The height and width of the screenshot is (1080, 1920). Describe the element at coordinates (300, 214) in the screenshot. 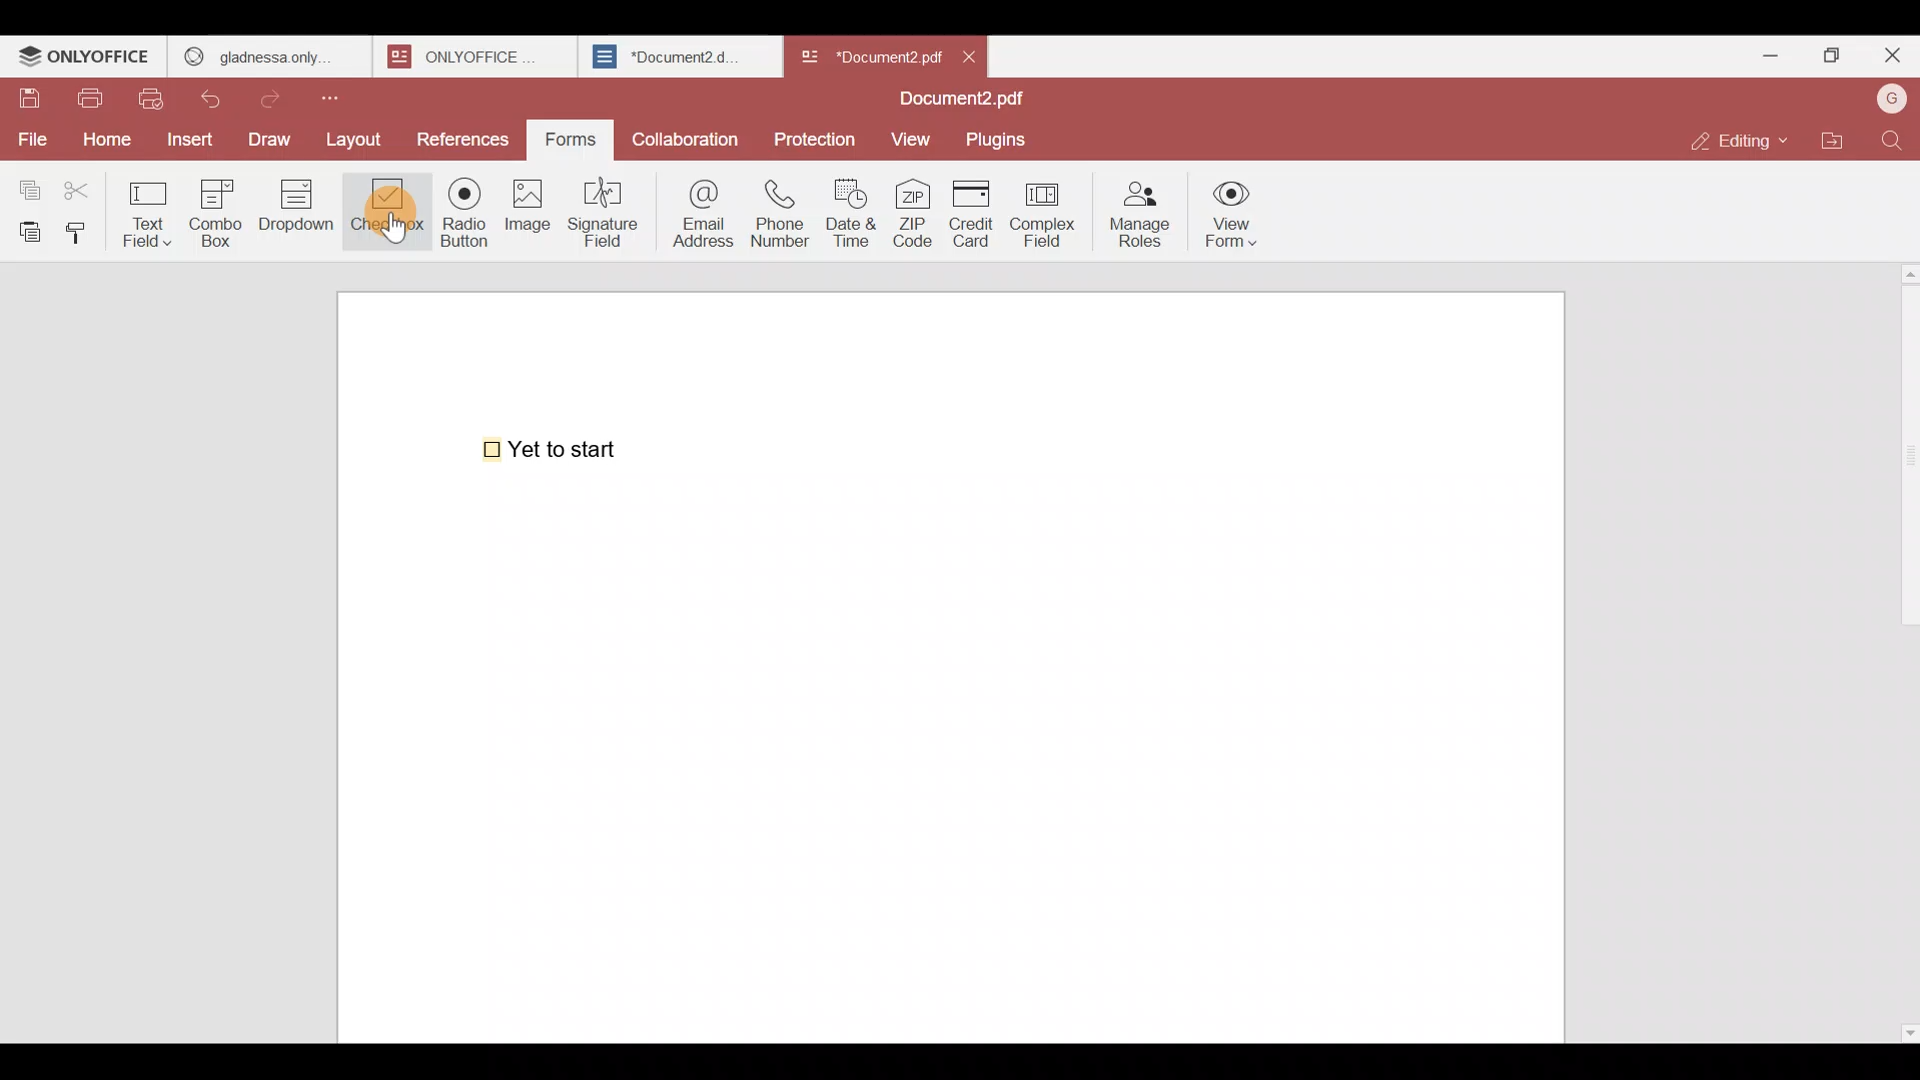

I see `Dropdown` at that location.